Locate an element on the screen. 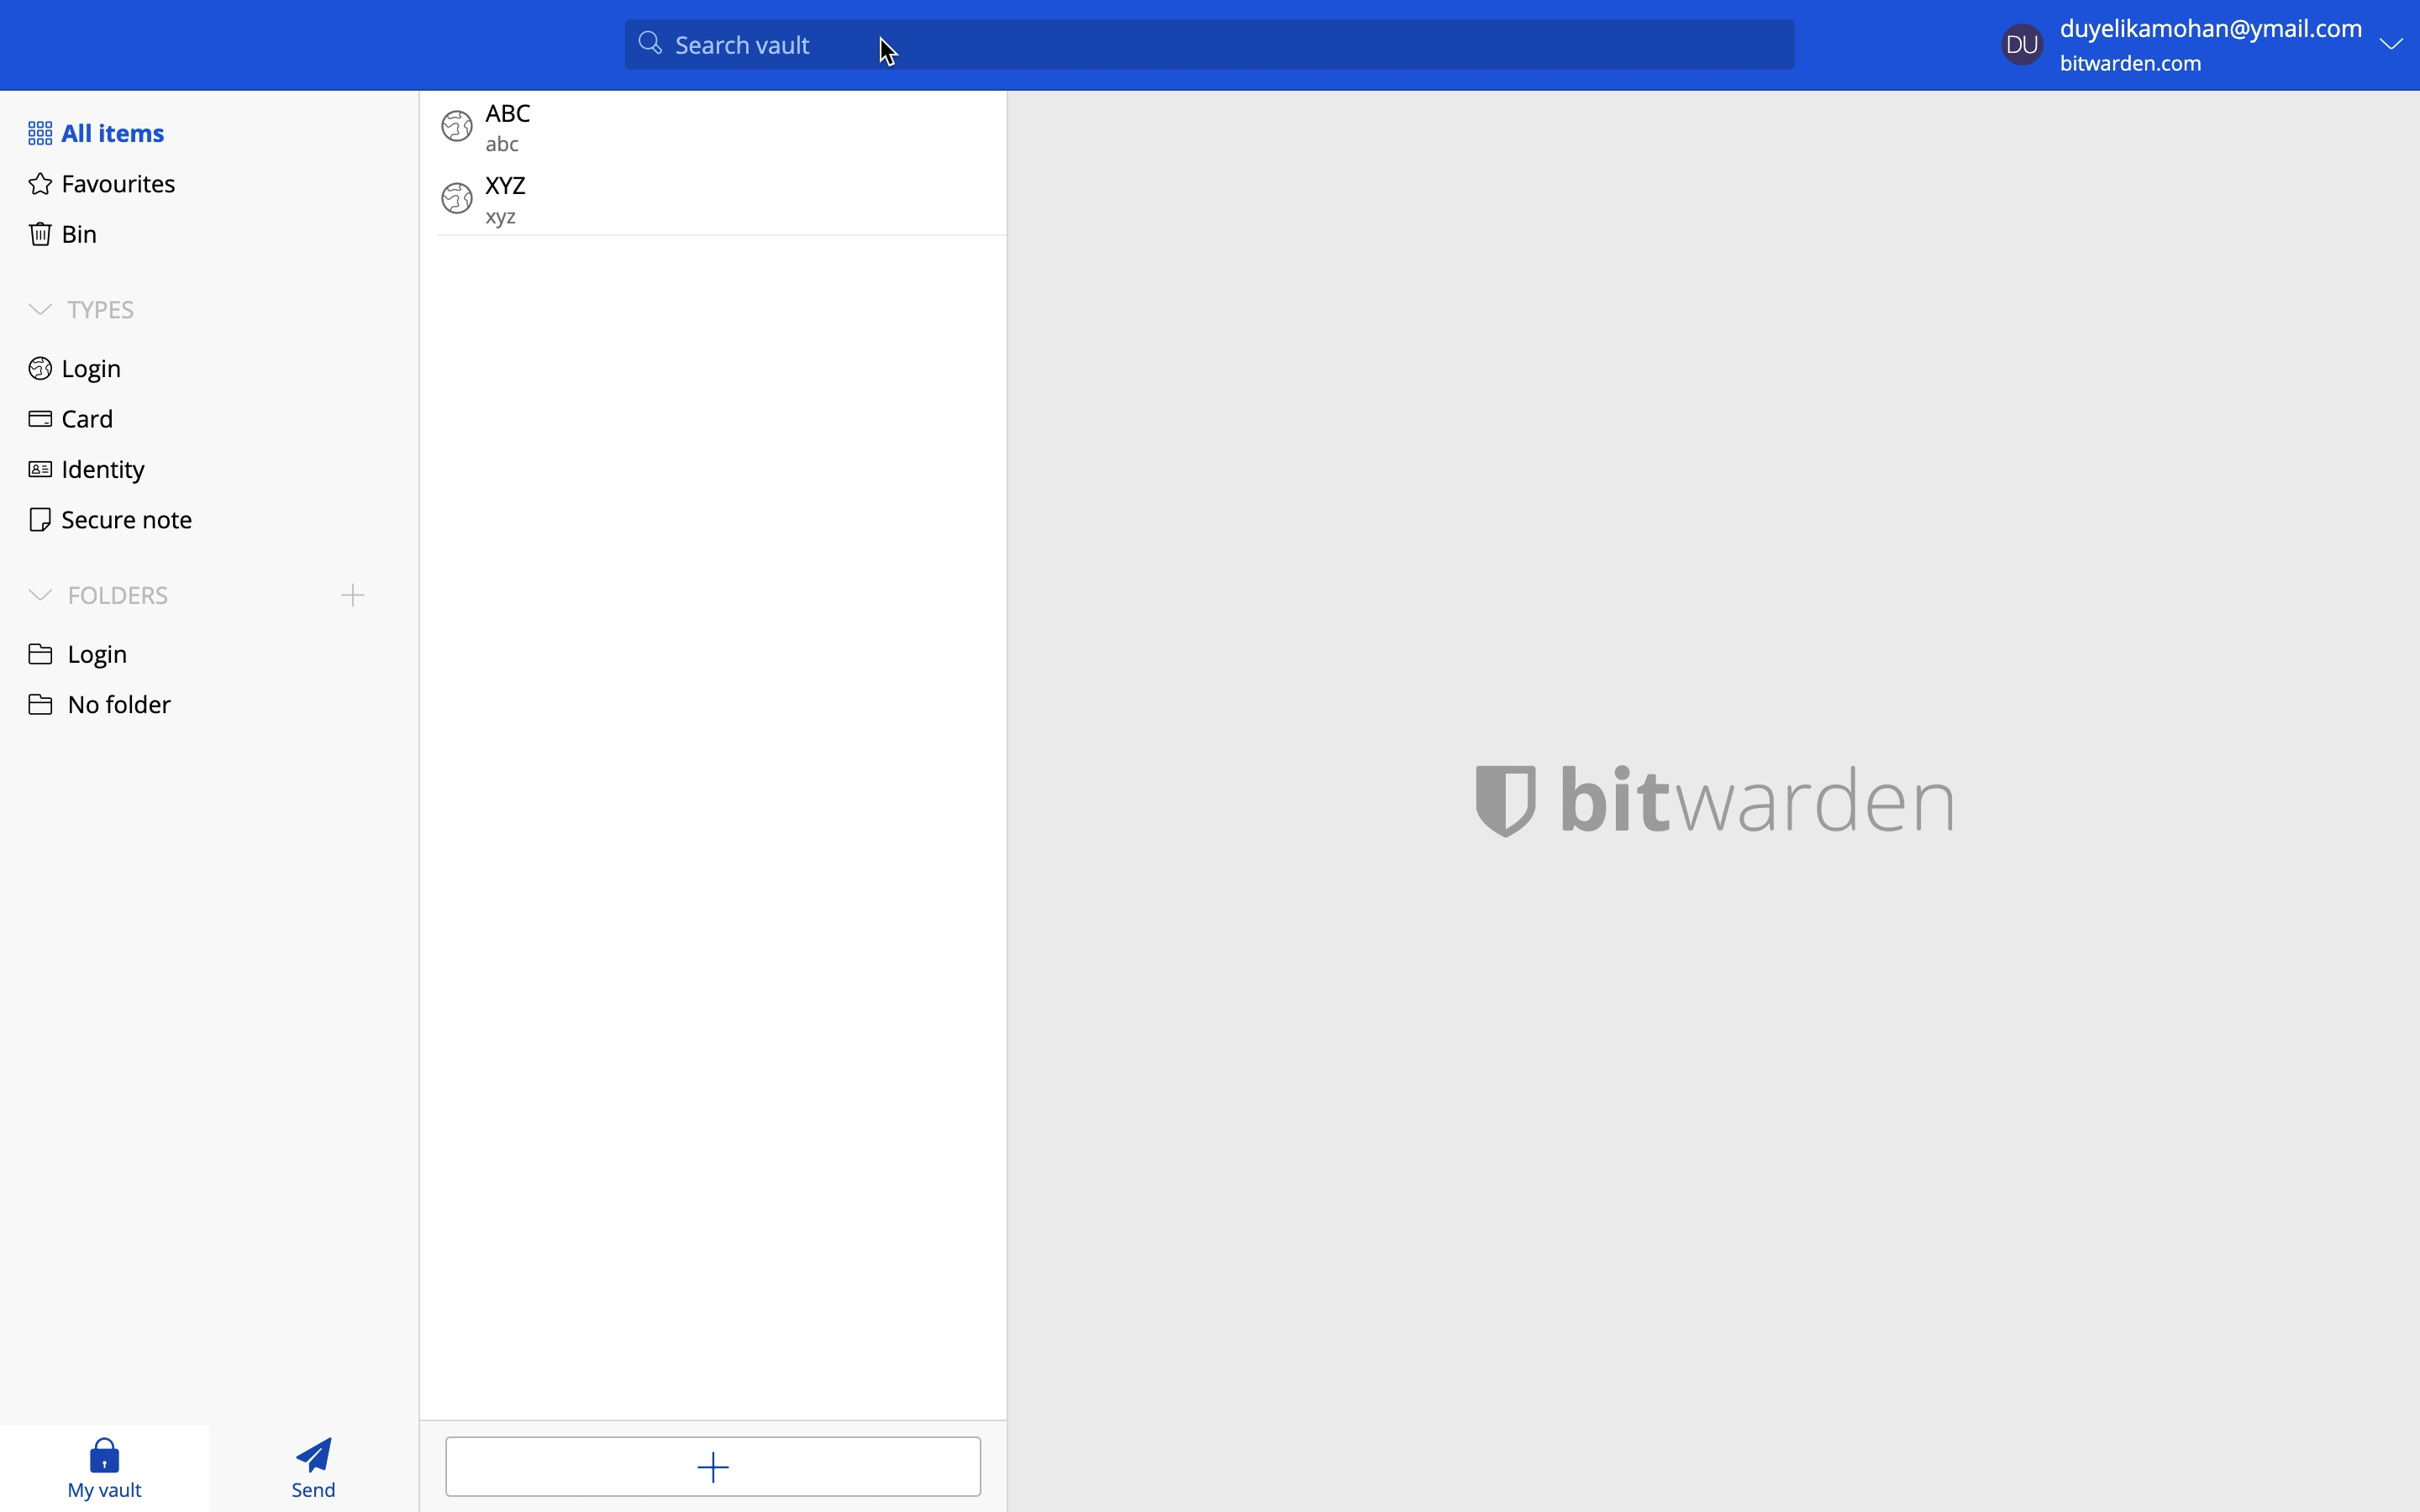 This screenshot has height=1512, width=2420. identity is located at coordinates (89, 471).